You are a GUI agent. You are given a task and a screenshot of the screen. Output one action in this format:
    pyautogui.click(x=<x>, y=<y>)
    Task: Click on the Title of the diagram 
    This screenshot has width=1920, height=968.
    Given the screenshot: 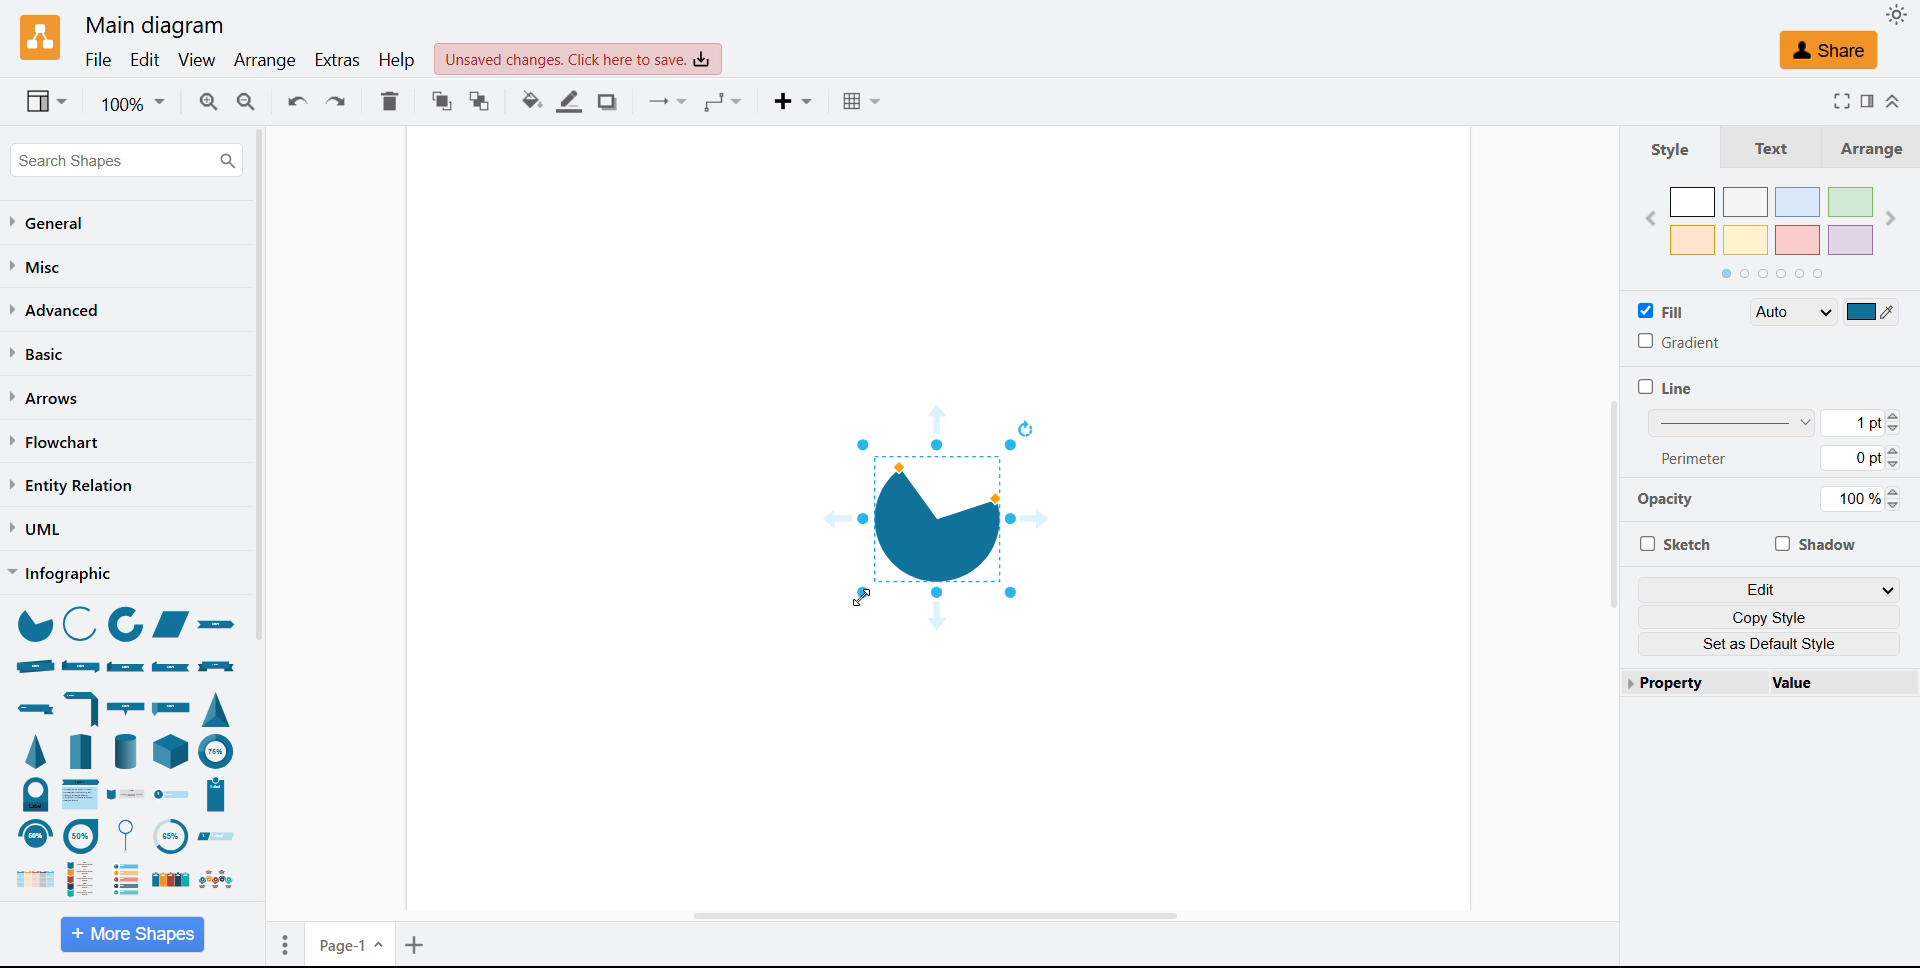 What is the action you would take?
    pyautogui.click(x=153, y=26)
    